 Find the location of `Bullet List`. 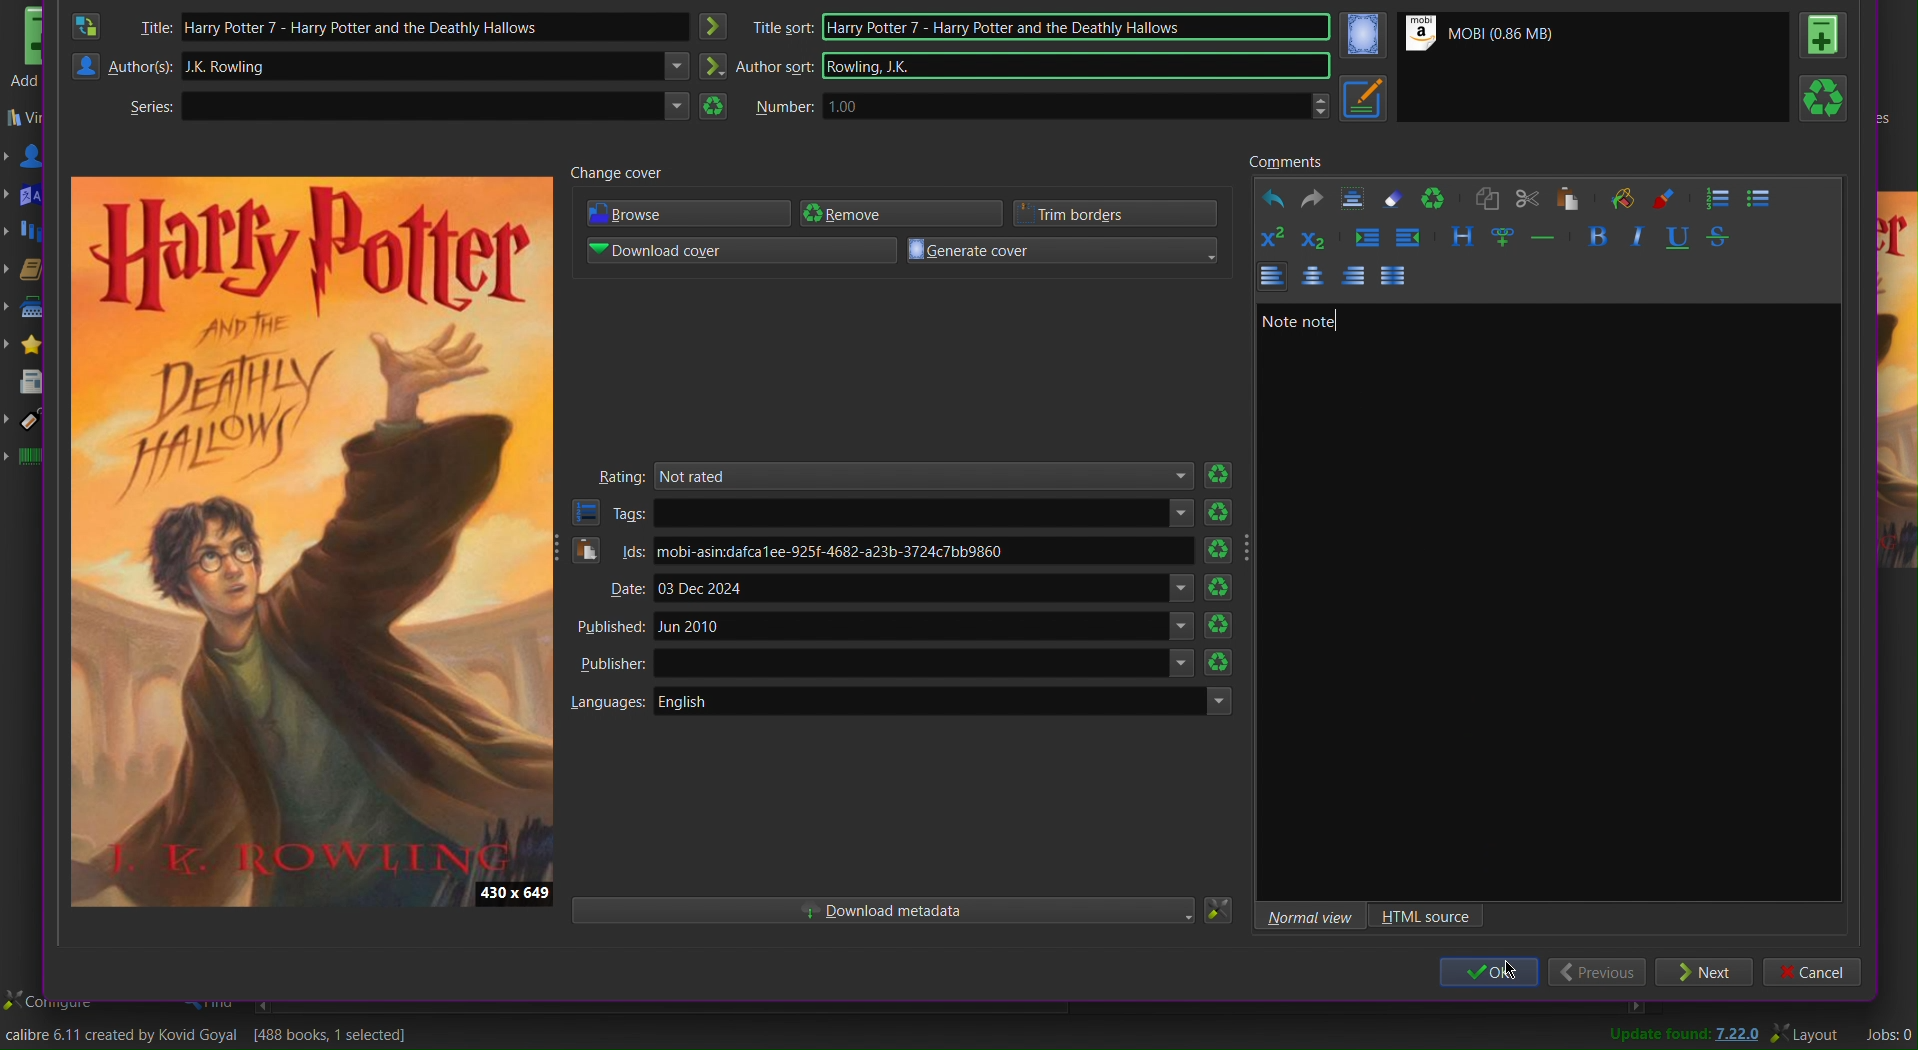

Bullet List is located at coordinates (1761, 197).